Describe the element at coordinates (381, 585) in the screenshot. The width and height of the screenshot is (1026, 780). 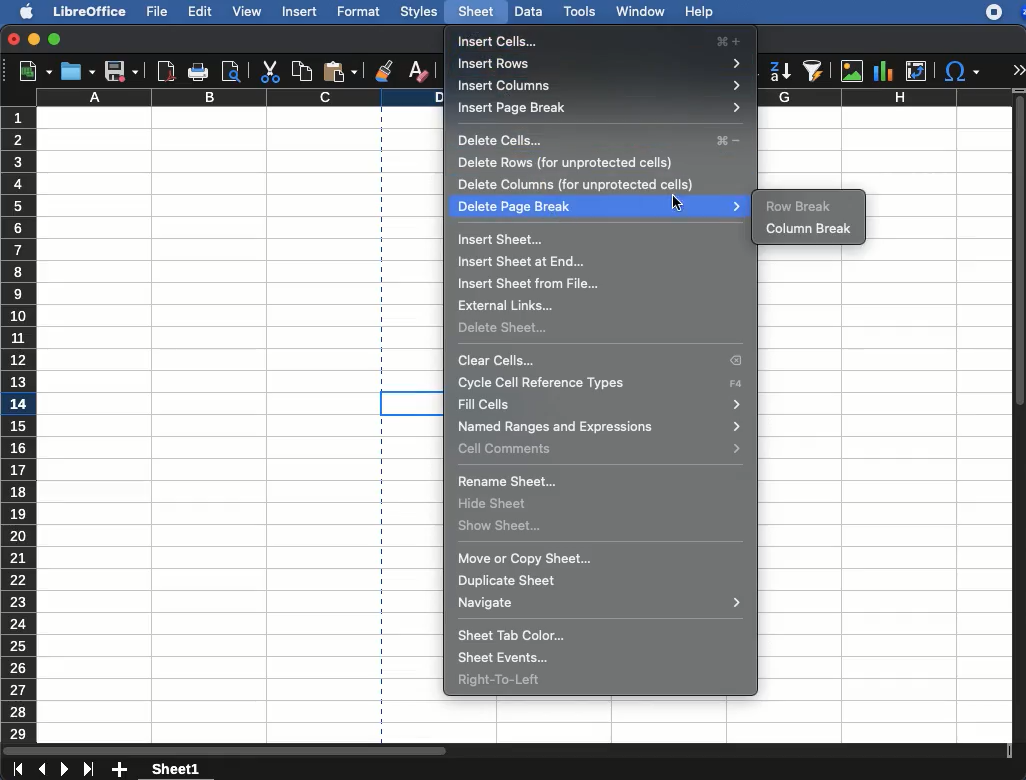
I see `page break` at that location.